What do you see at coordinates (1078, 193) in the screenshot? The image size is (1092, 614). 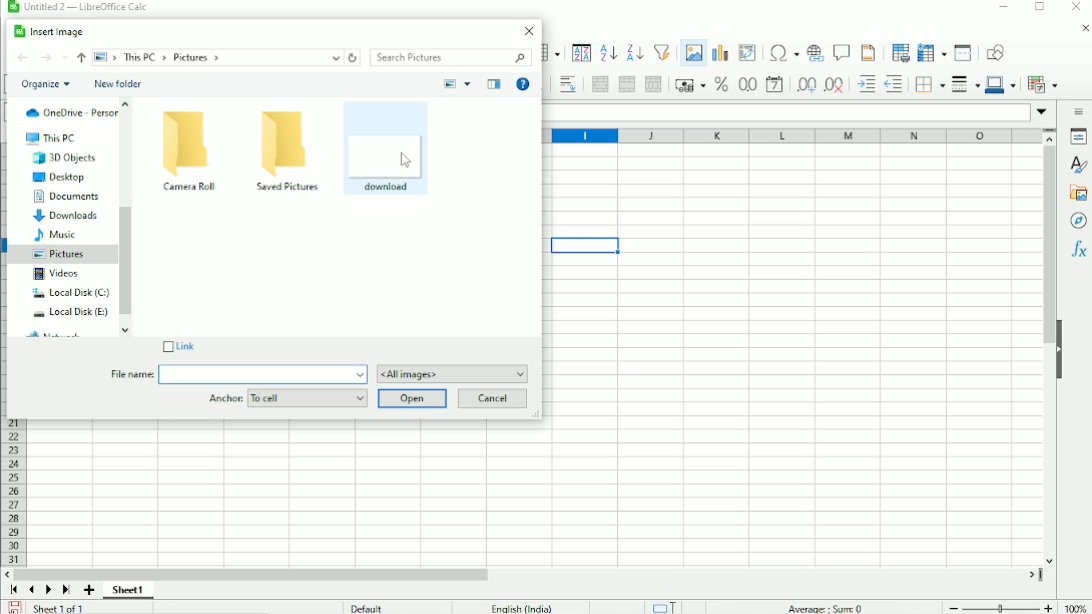 I see `Gallery` at bounding box center [1078, 193].